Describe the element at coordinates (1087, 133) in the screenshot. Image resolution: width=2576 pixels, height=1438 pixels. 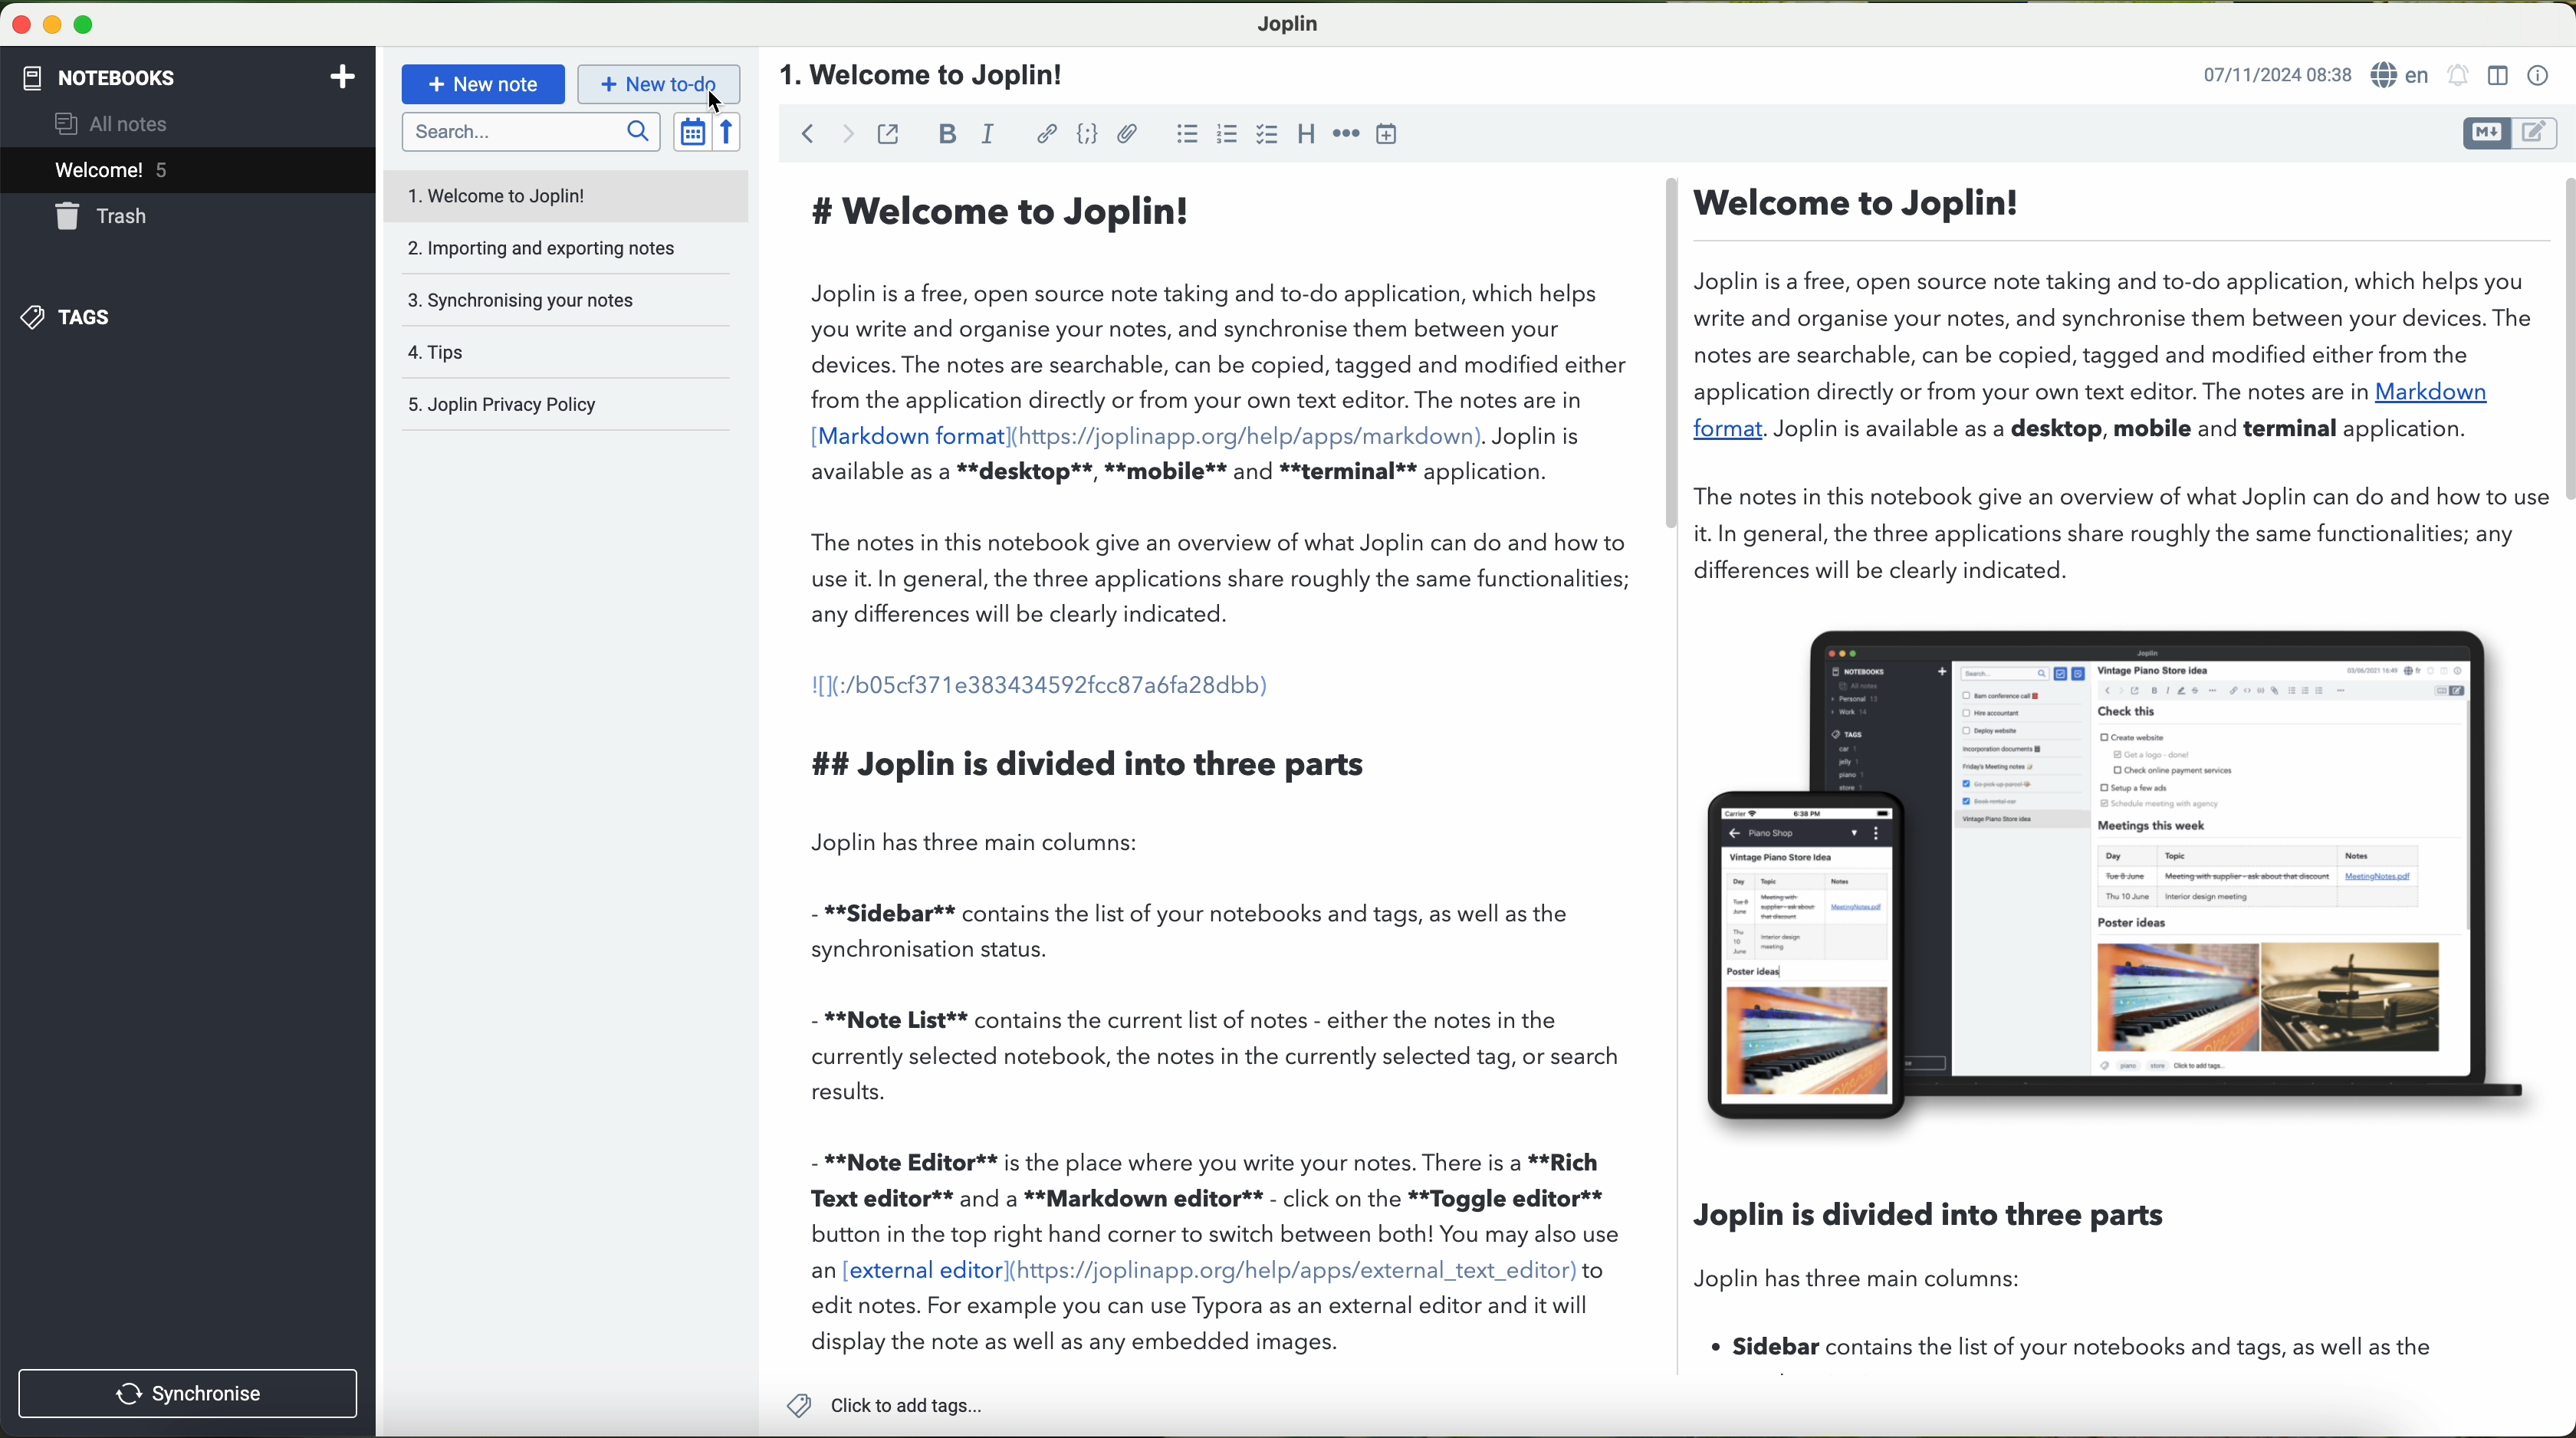
I see `code` at that location.